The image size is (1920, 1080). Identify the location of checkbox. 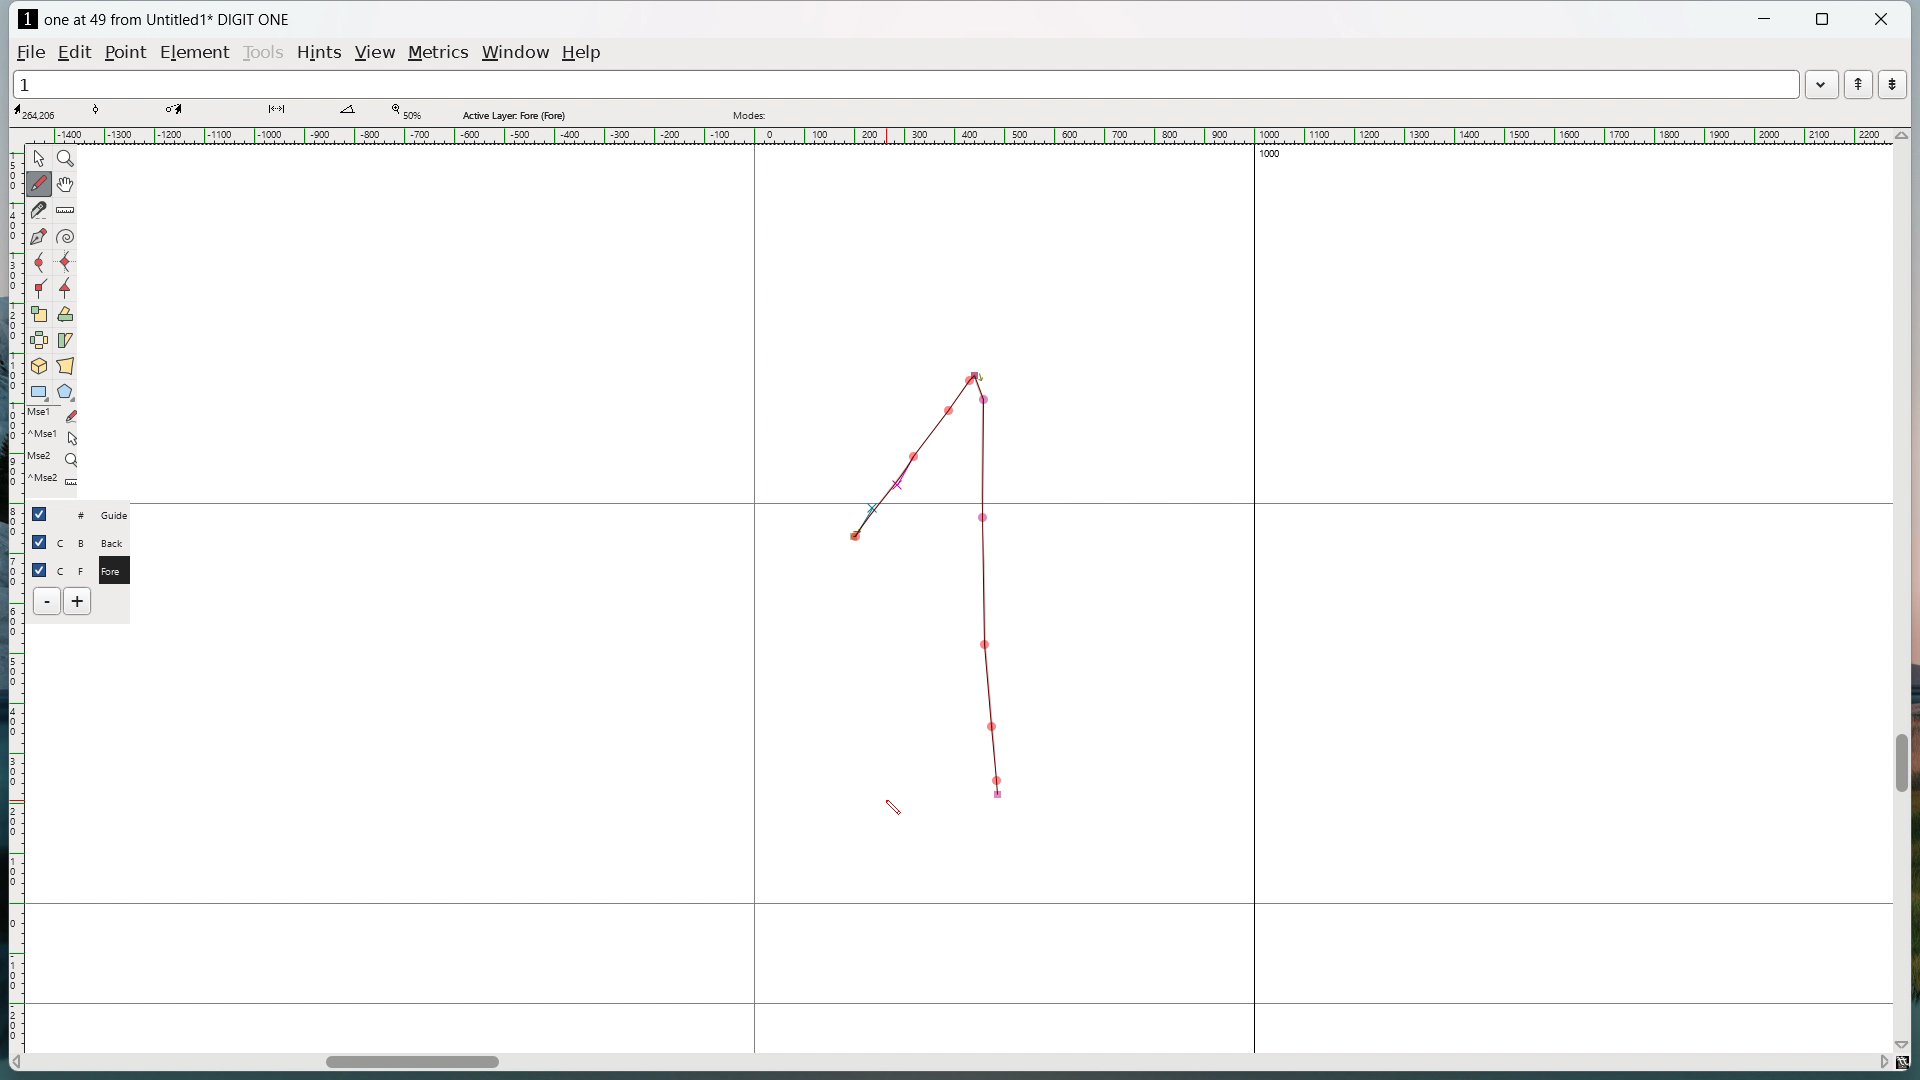
(43, 513).